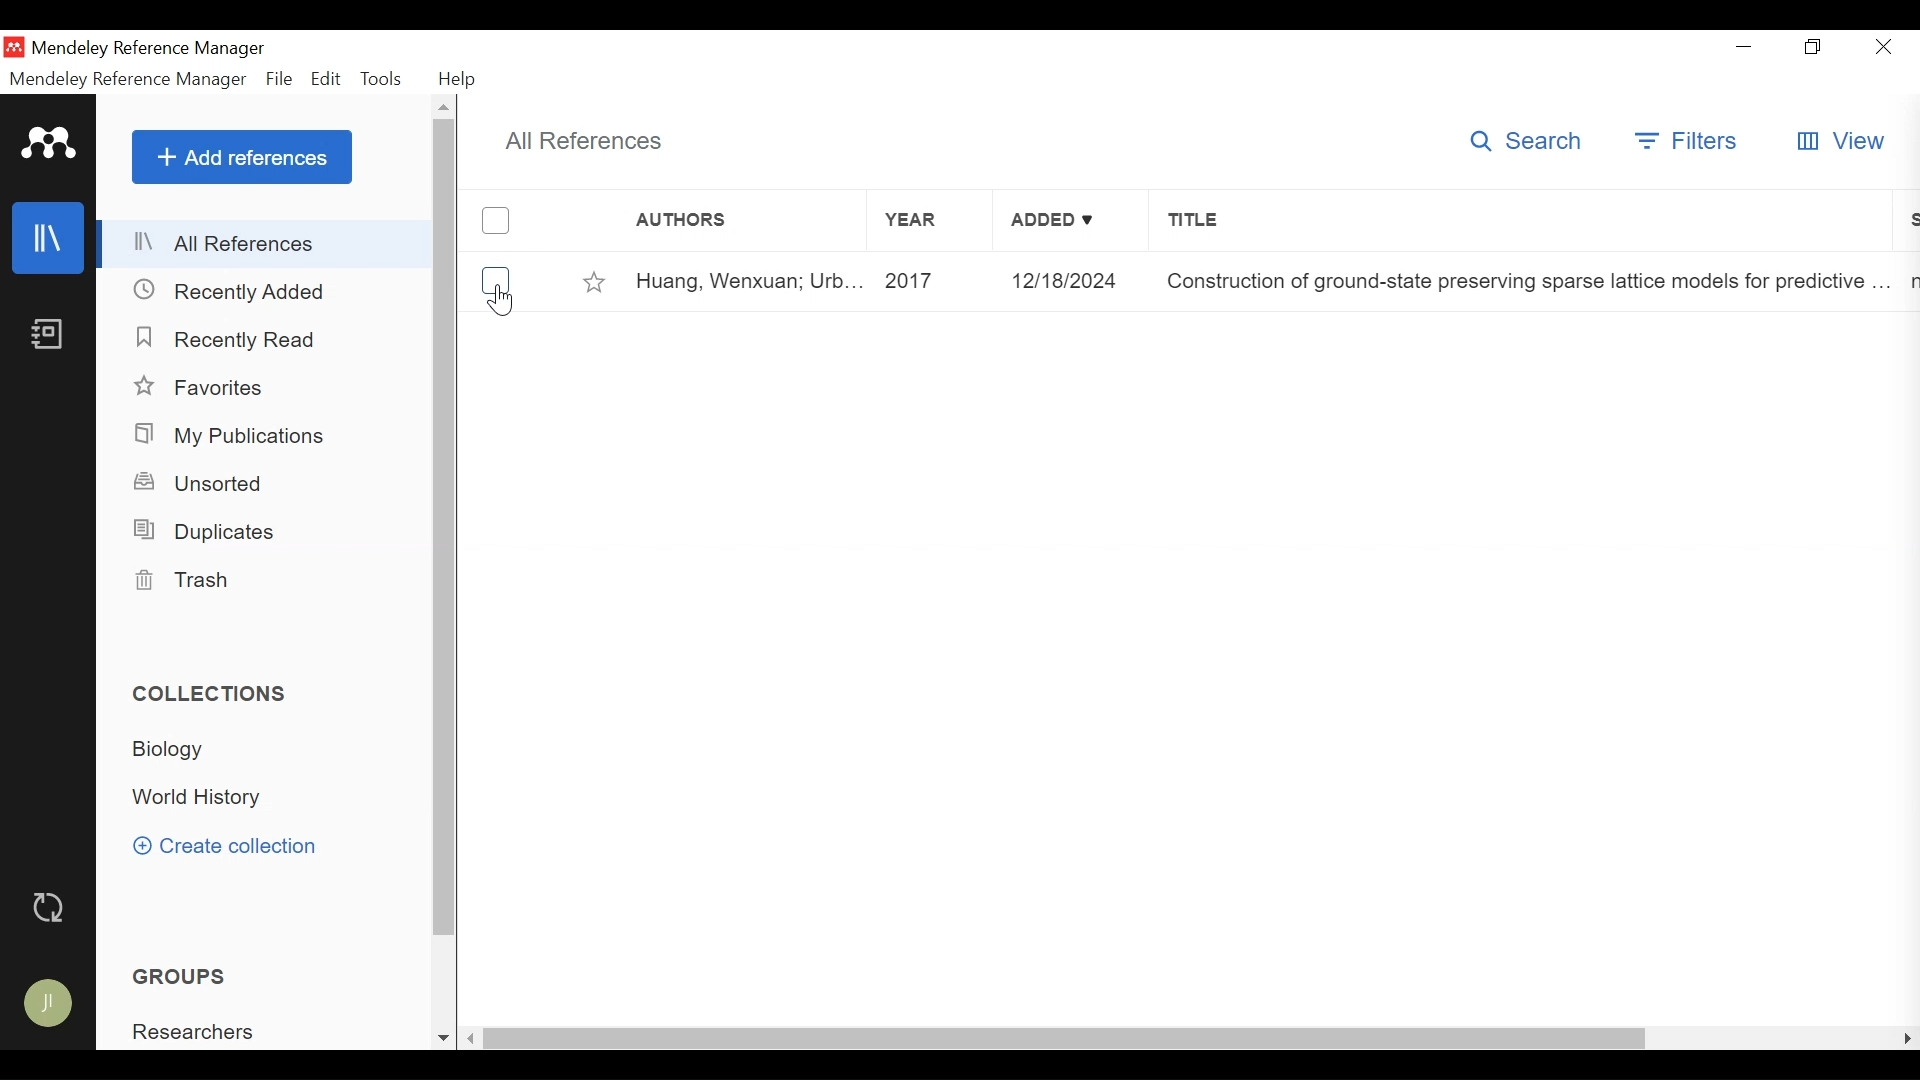 The height and width of the screenshot is (1080, 1920). Describe the element at coordinates (722, 224) in the screenshot. I see `Author` at that location.